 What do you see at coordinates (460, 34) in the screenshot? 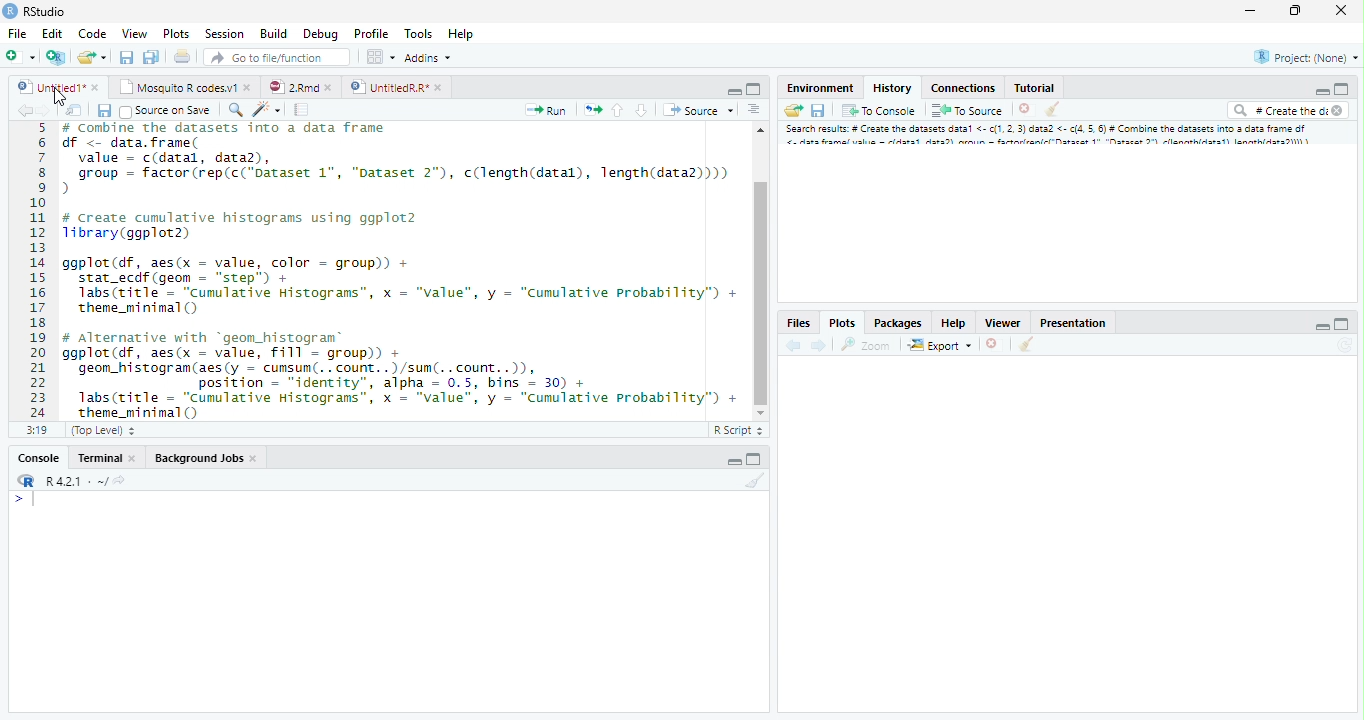
I see `Help` at bounding box center [460, 34].